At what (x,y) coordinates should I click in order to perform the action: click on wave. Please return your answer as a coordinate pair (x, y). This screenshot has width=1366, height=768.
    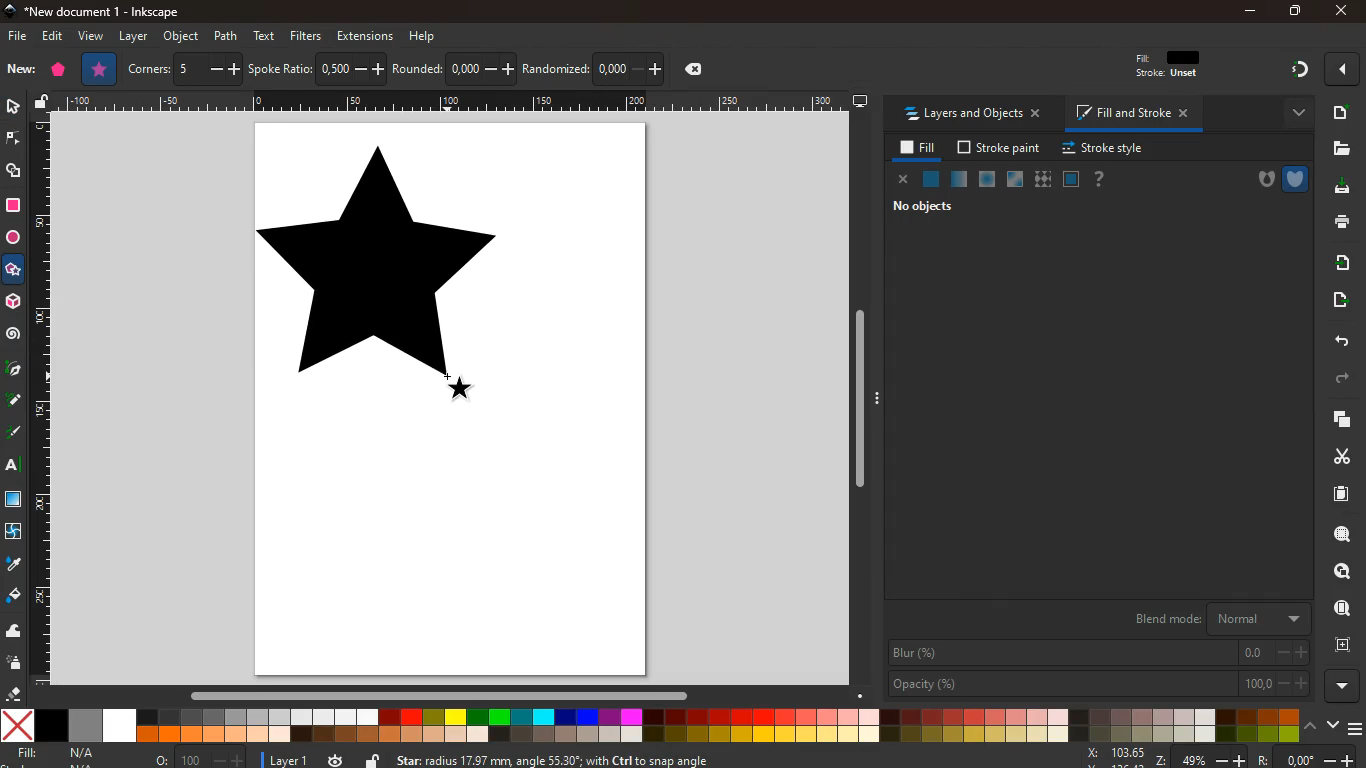
    Looking at the image, I should click on (15, 633).